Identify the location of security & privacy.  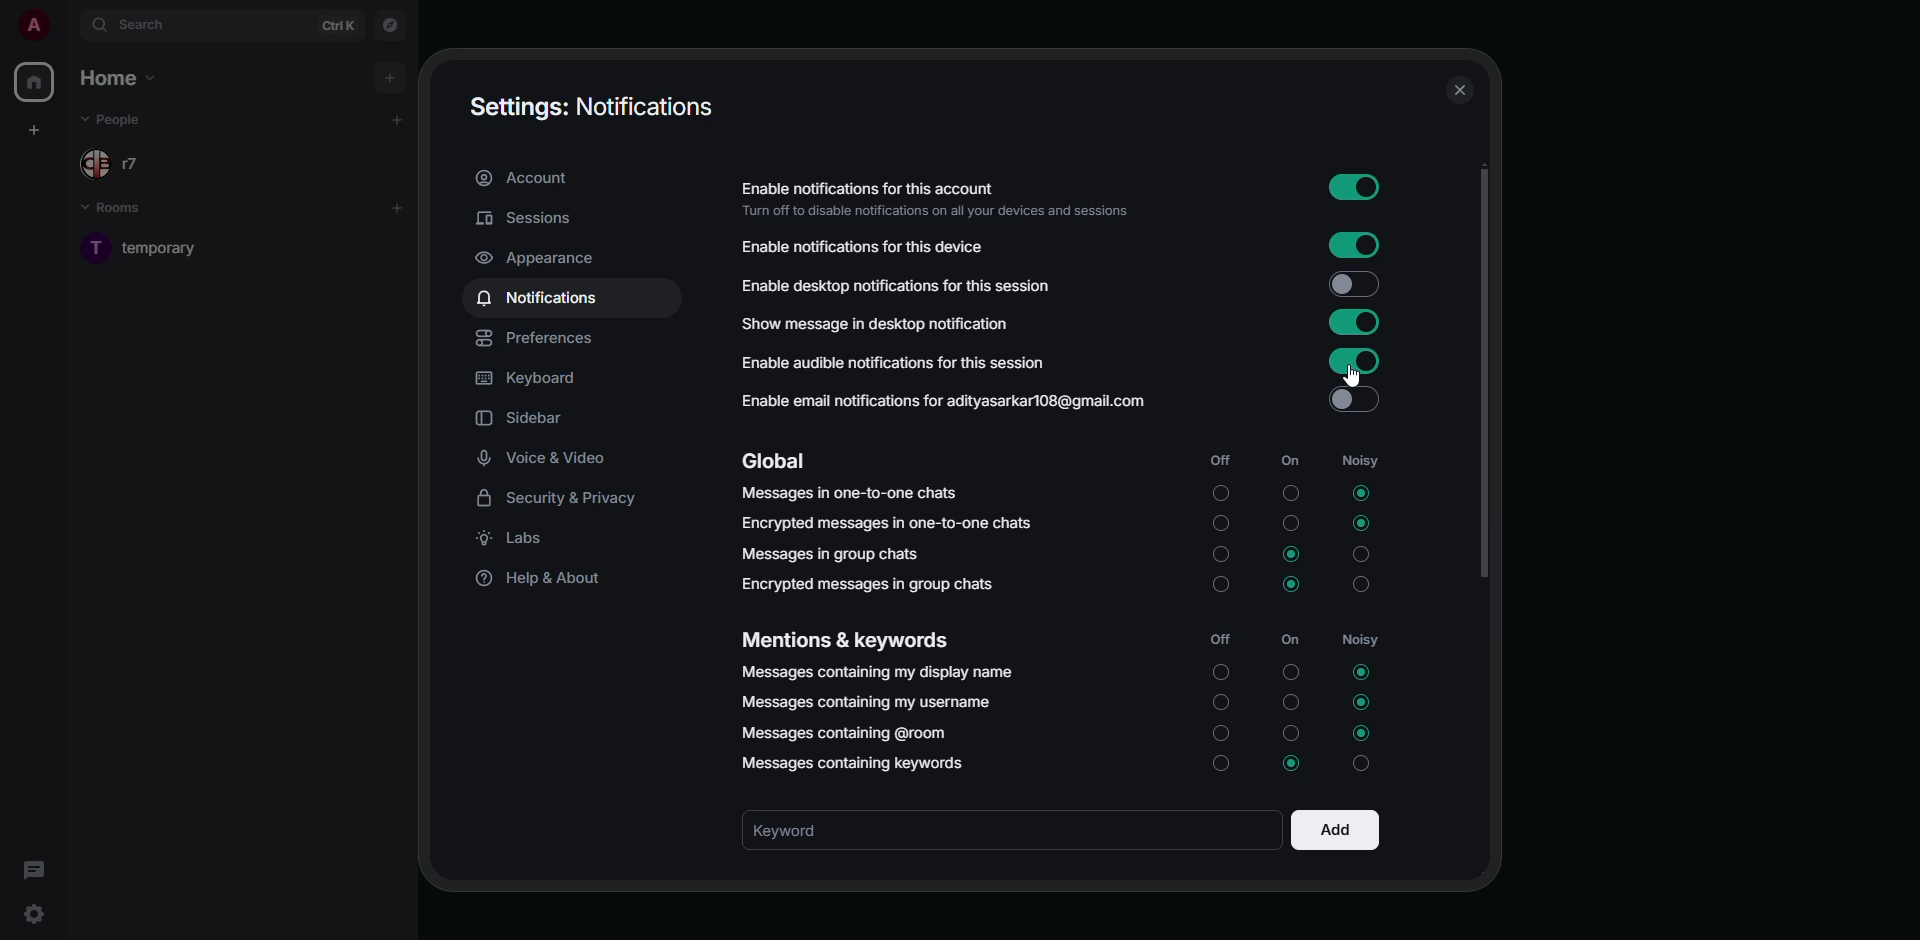
(565, 496).